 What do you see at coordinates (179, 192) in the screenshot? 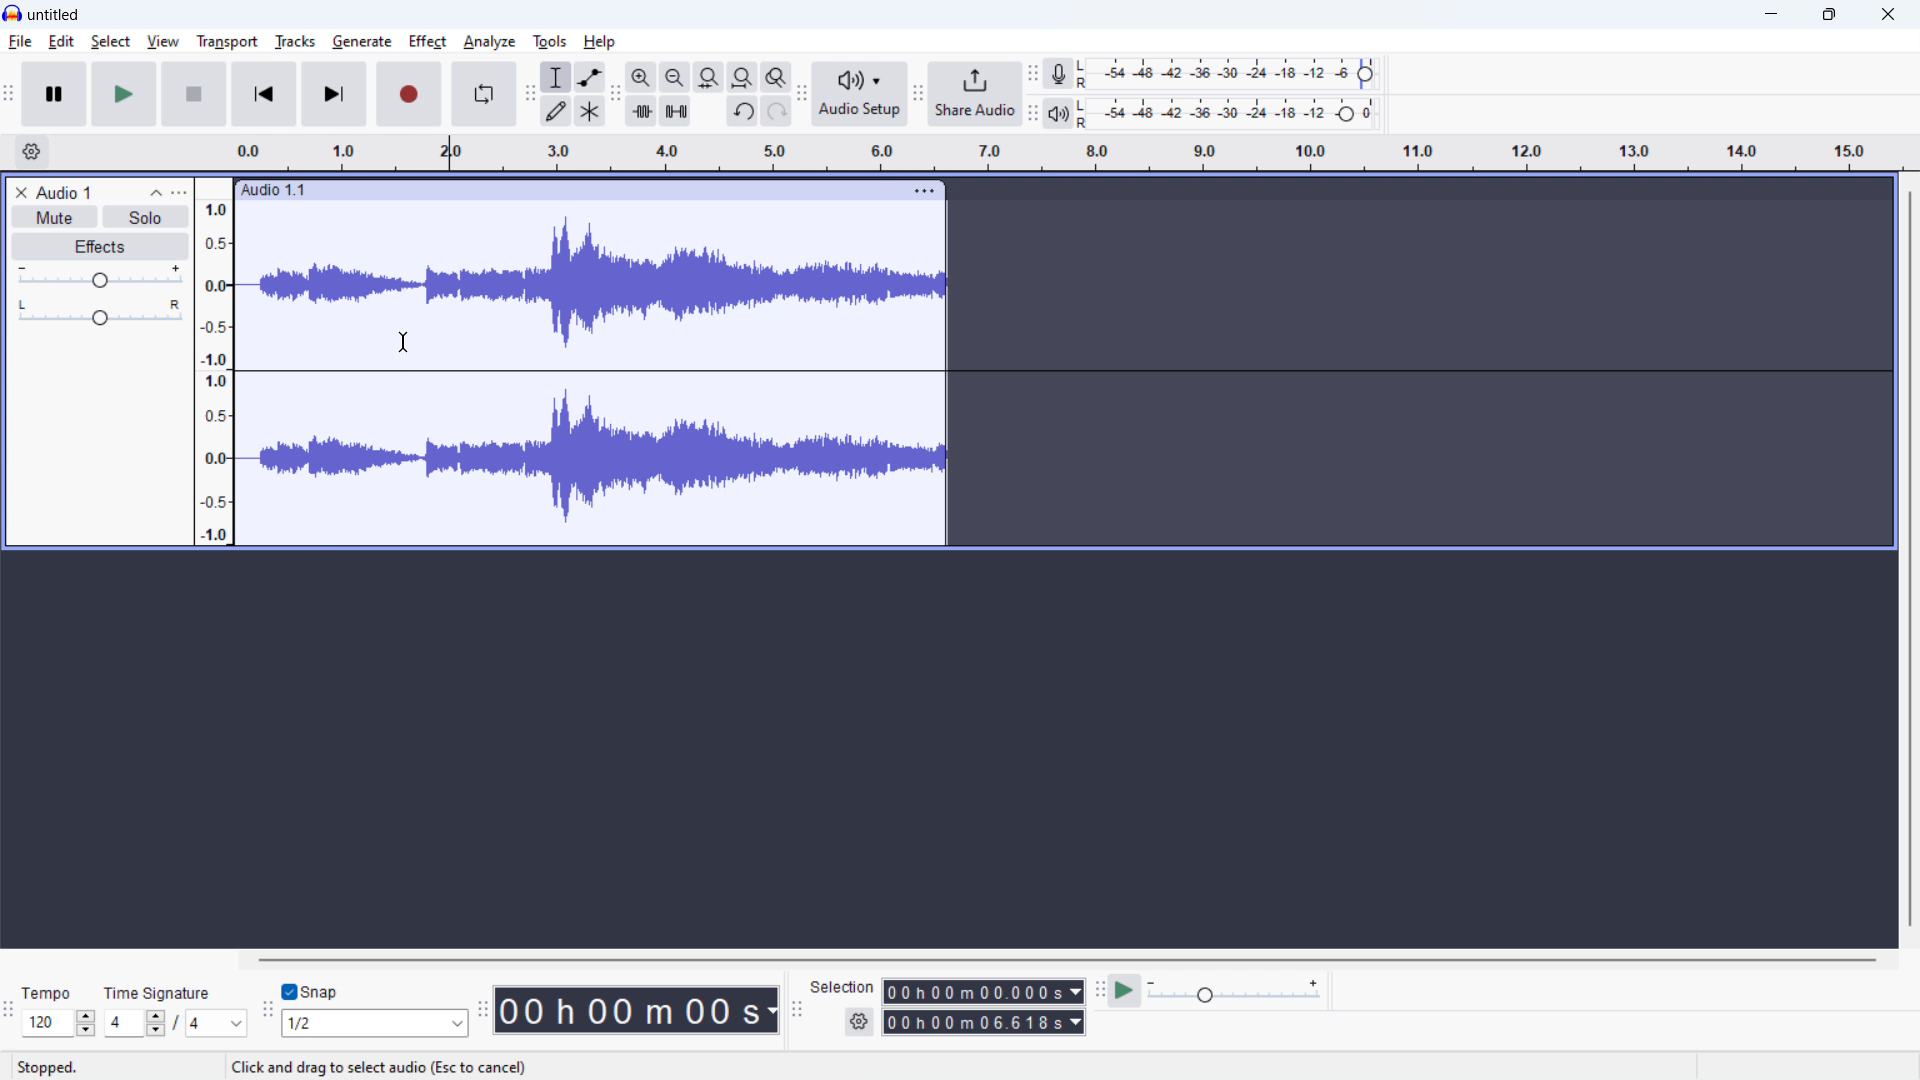
I see `track control panel menu` at bounding box center [179, 192].